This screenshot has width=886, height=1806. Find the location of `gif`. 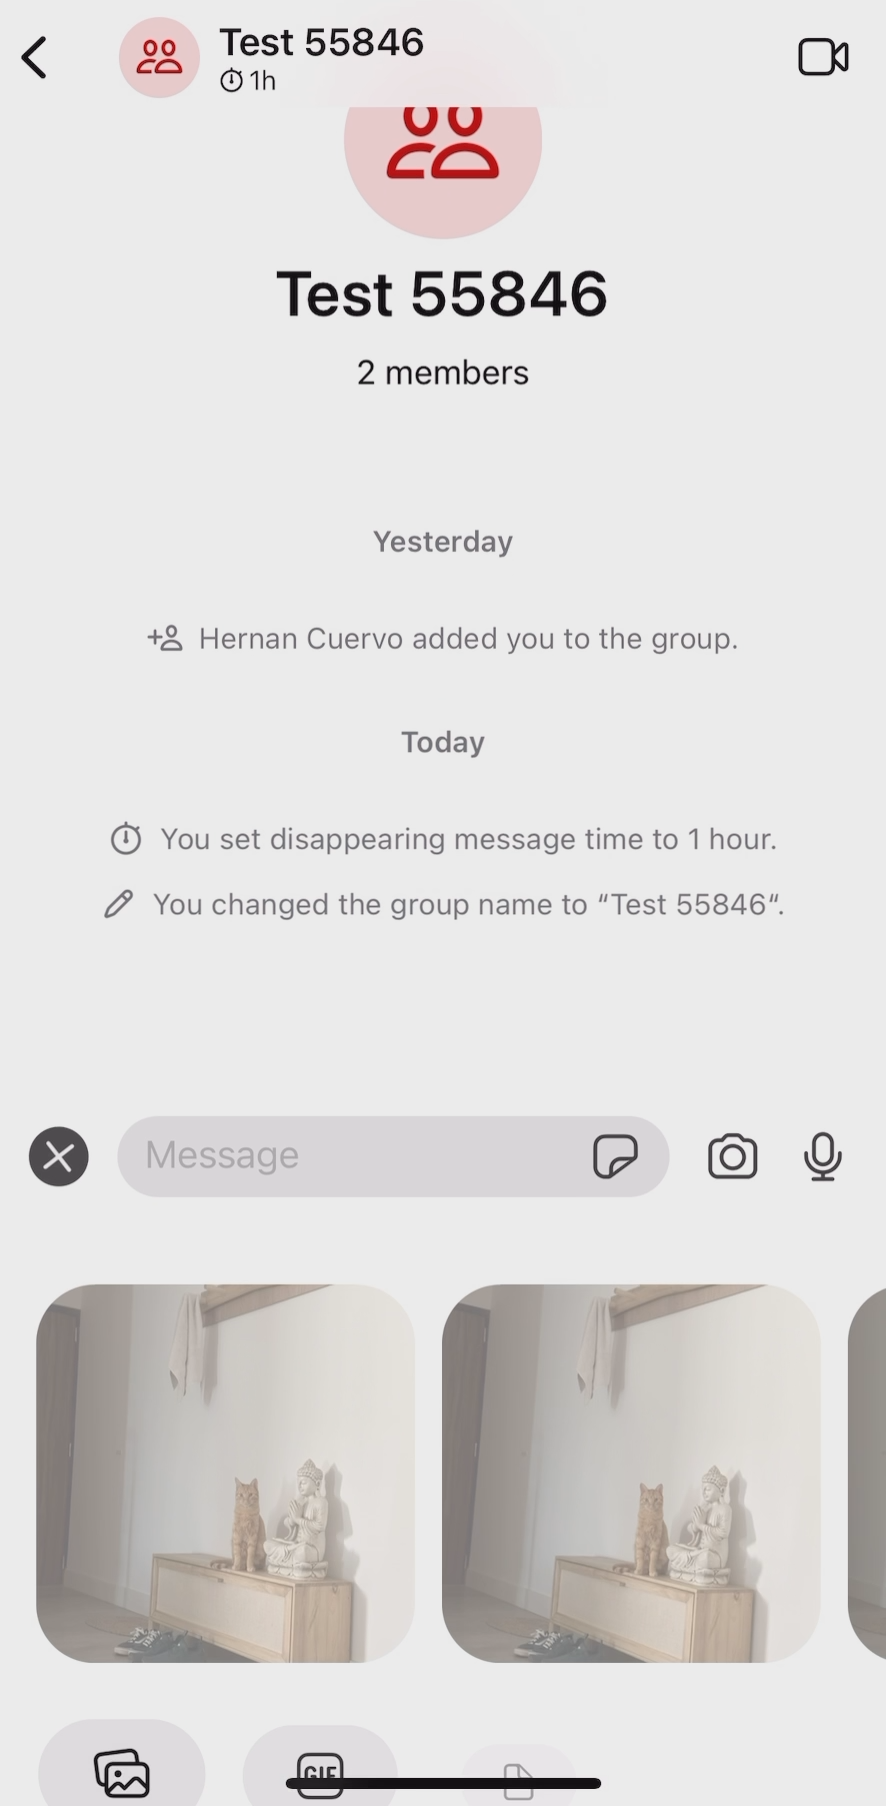

gif is located at coordinates (630, 1152).